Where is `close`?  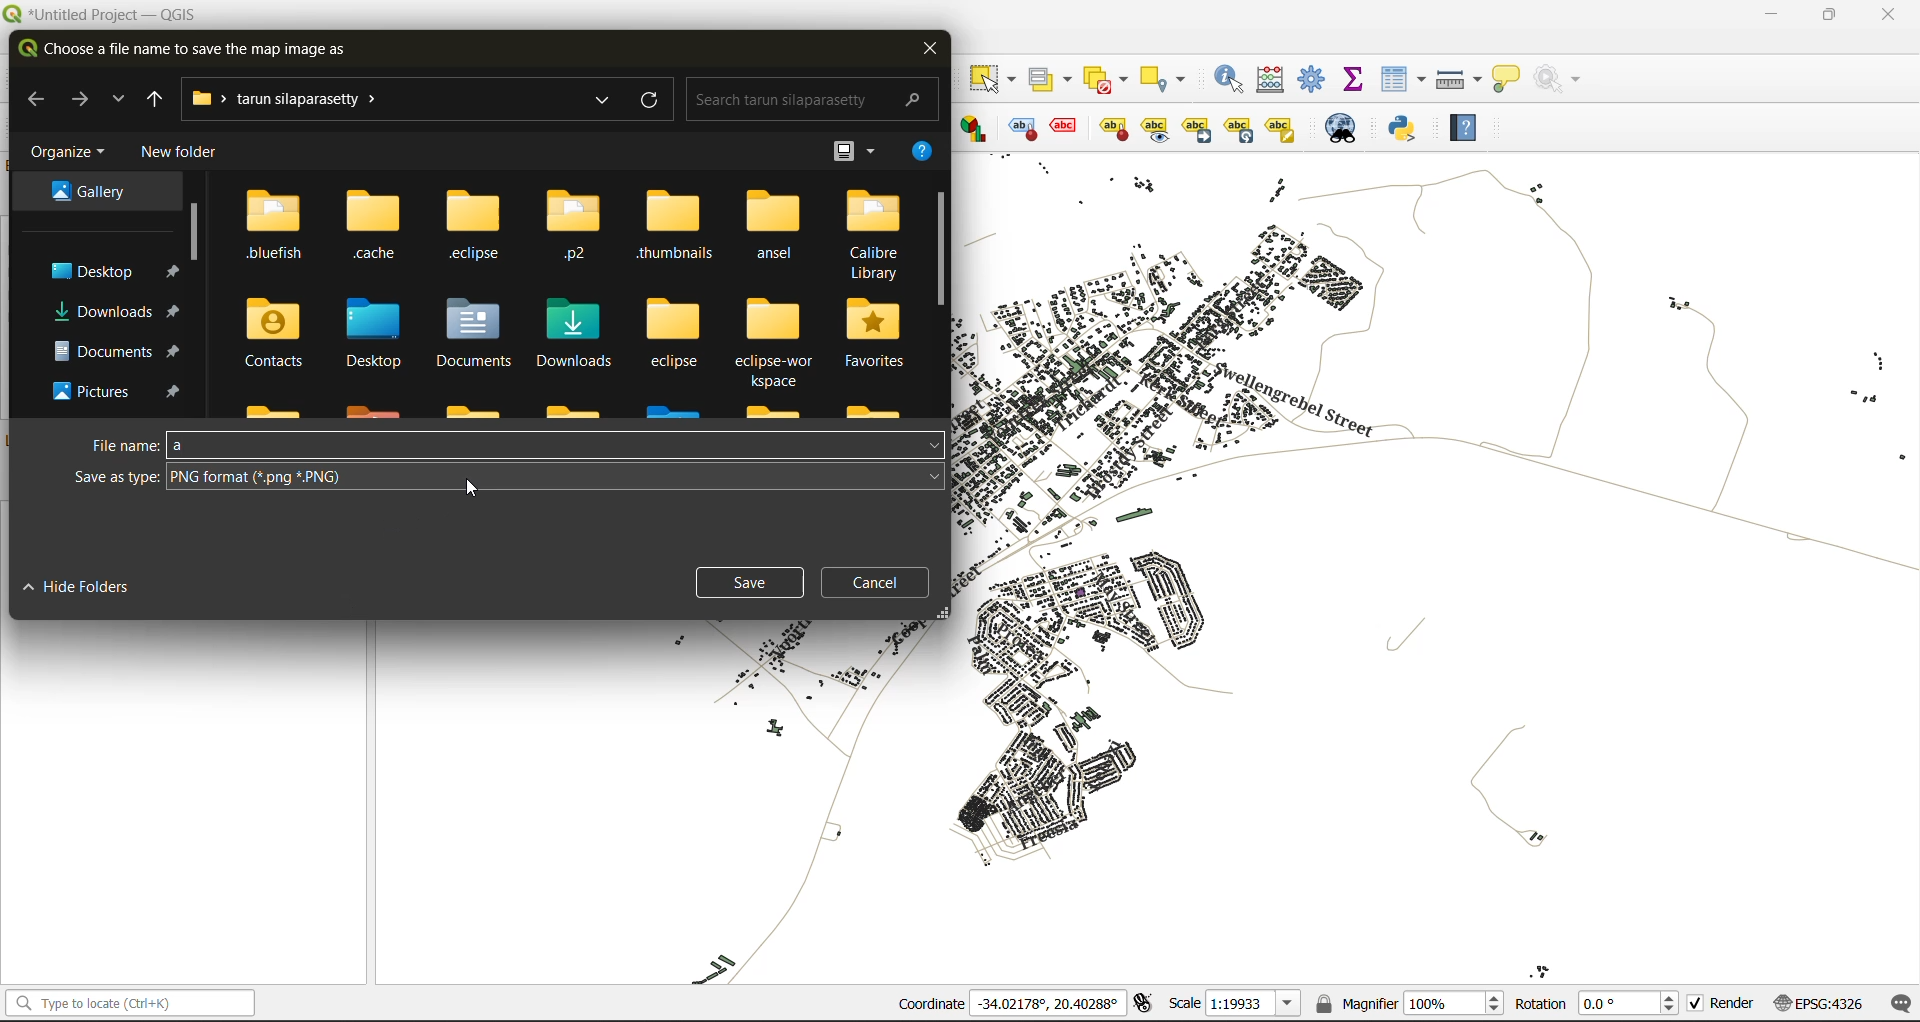 close is located at coordinates (1888, 14).